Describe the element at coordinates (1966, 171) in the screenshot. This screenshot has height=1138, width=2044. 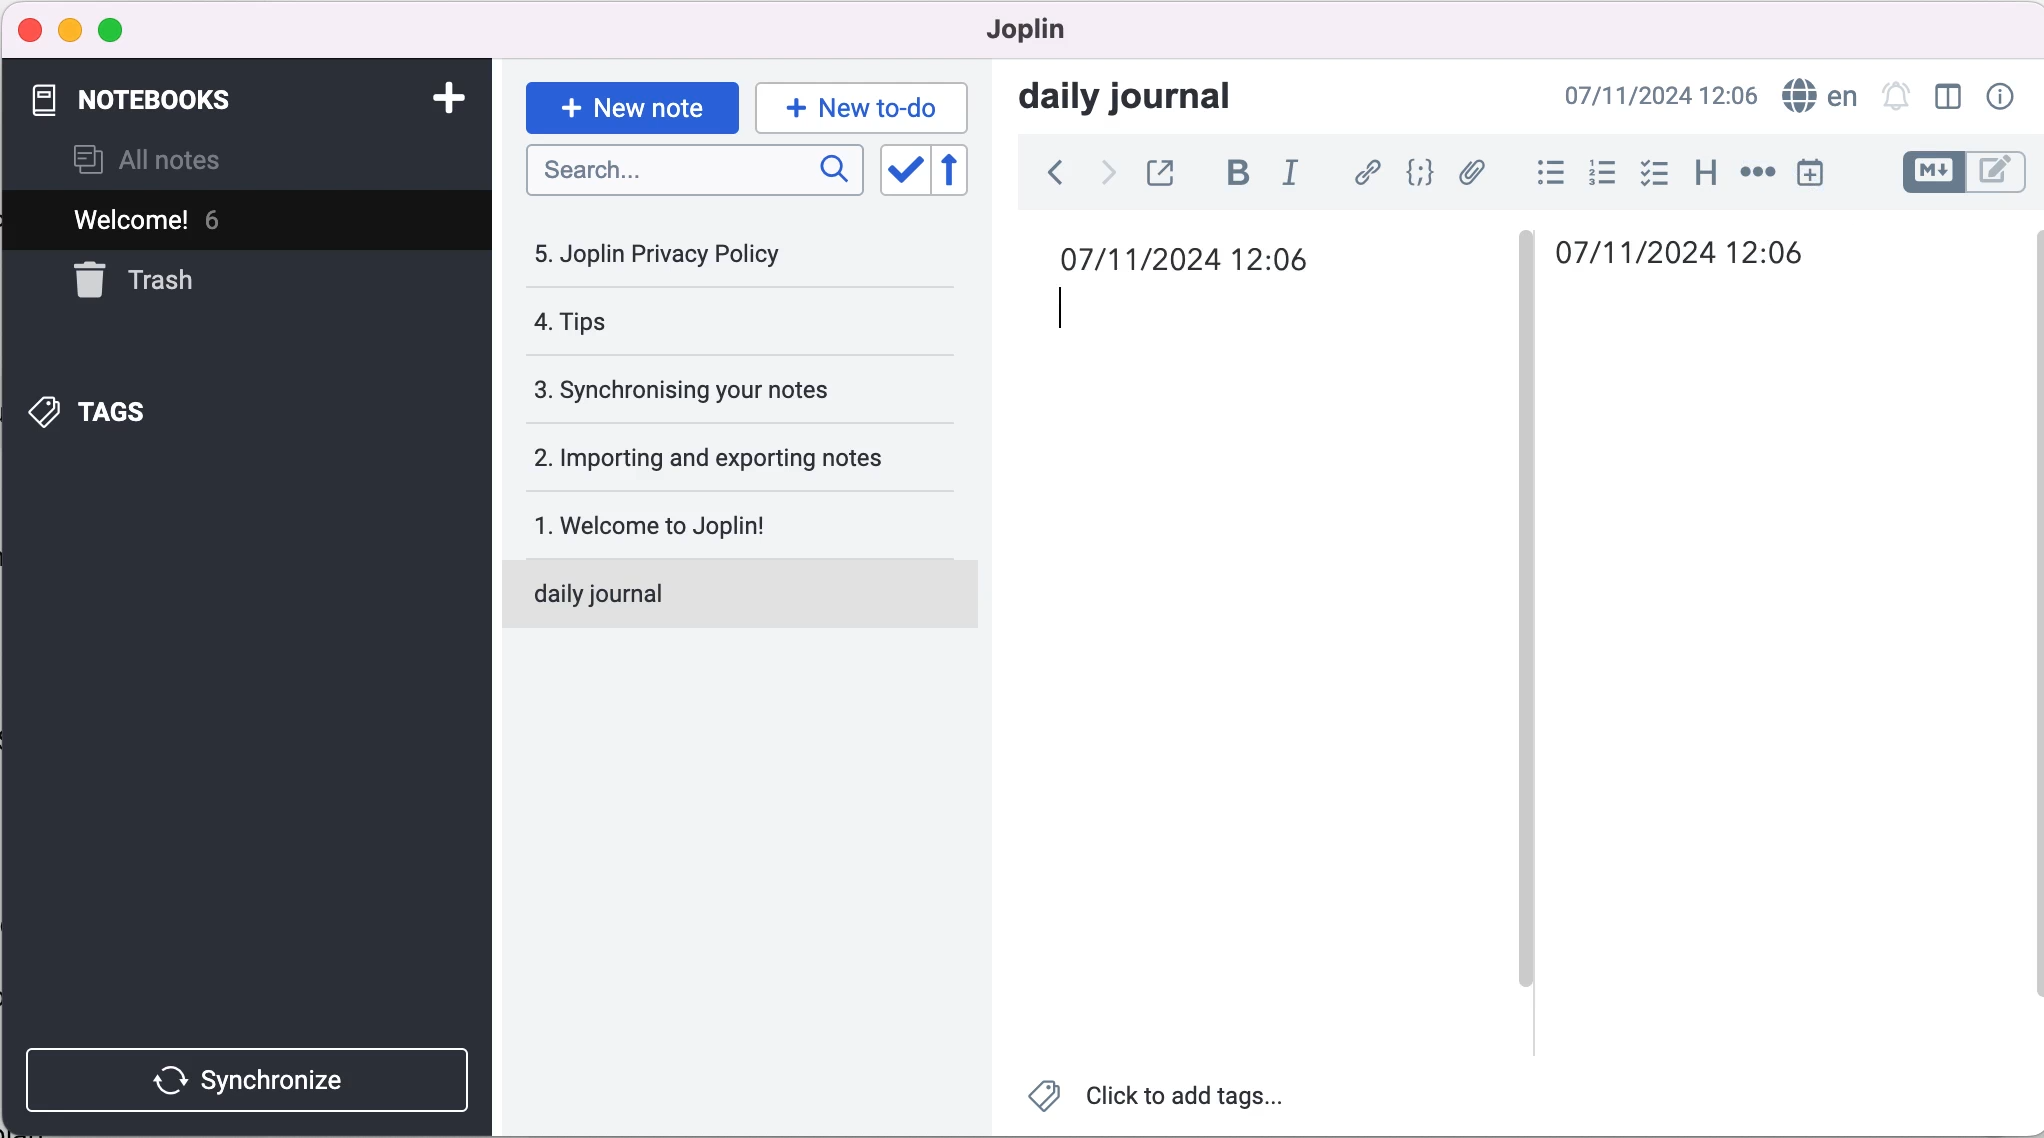
I see `toggle editor` at that location.